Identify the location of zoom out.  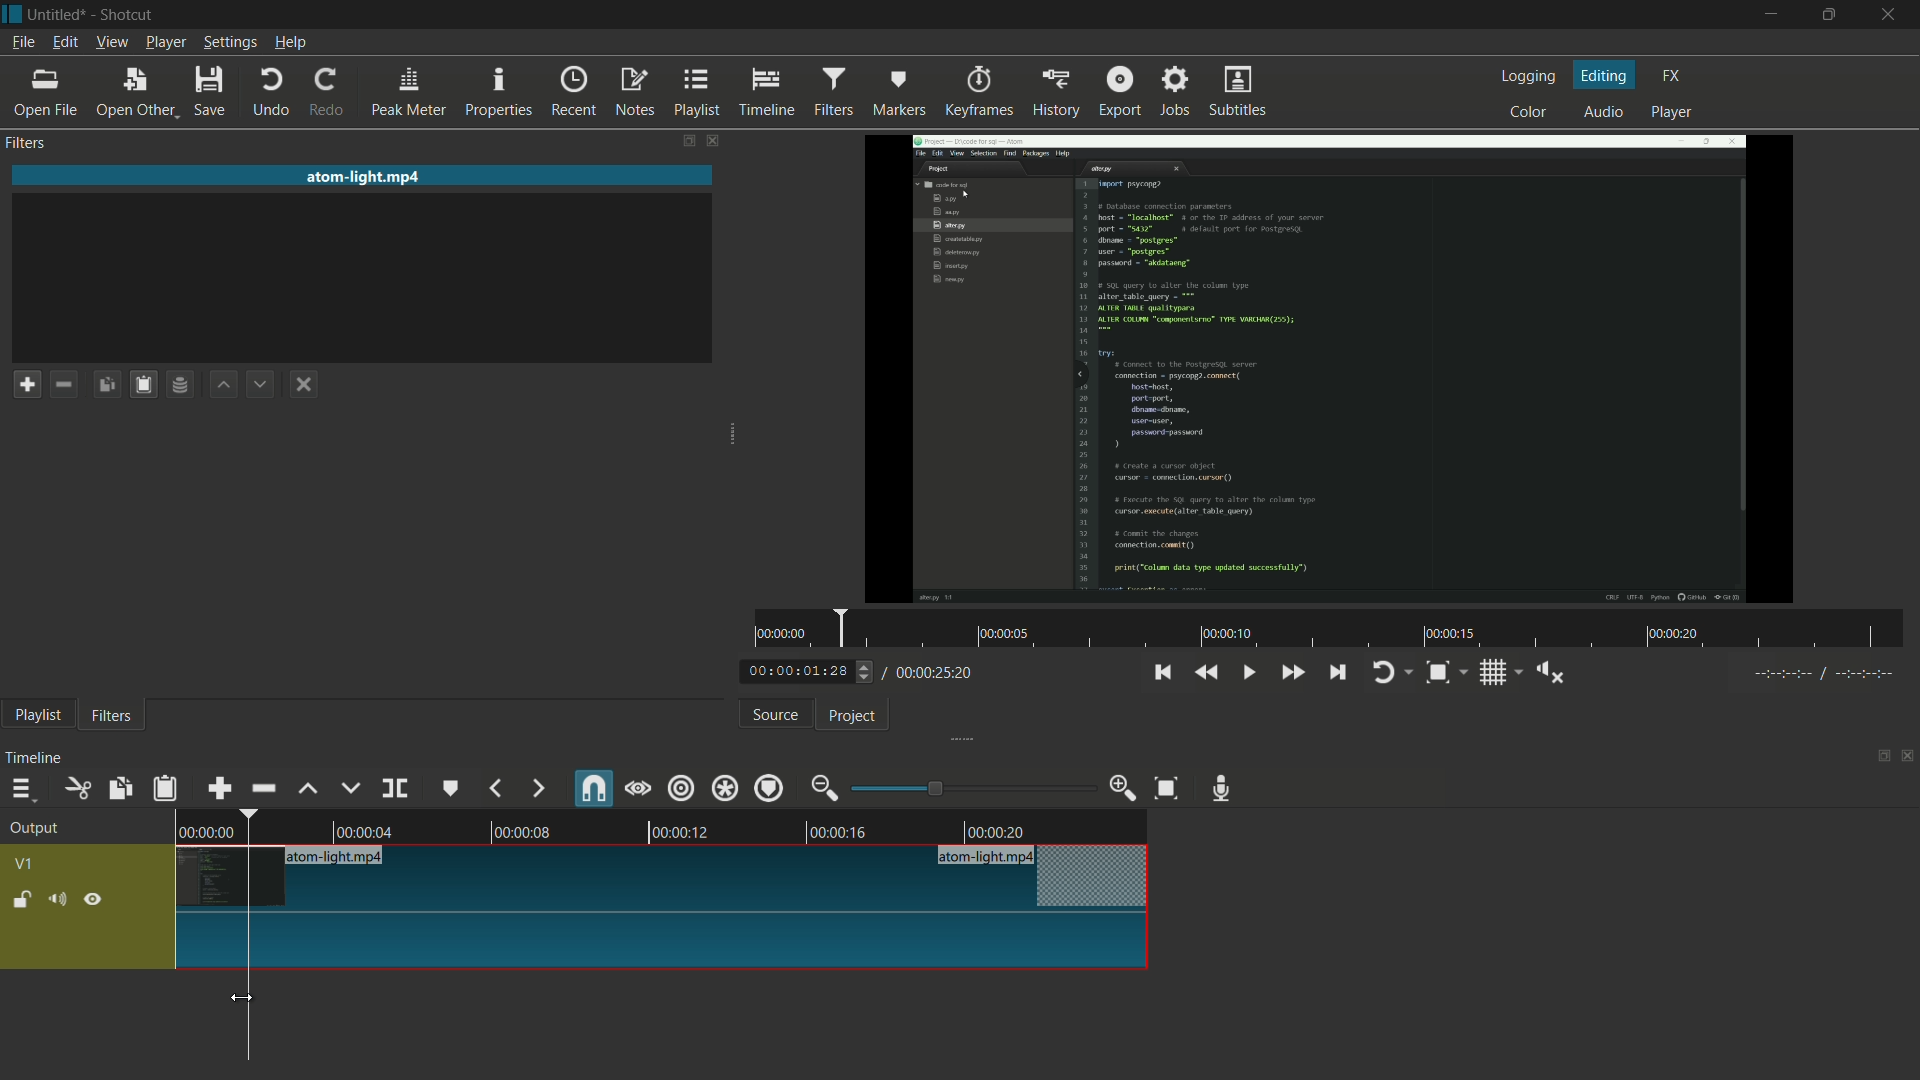
(827, 788).